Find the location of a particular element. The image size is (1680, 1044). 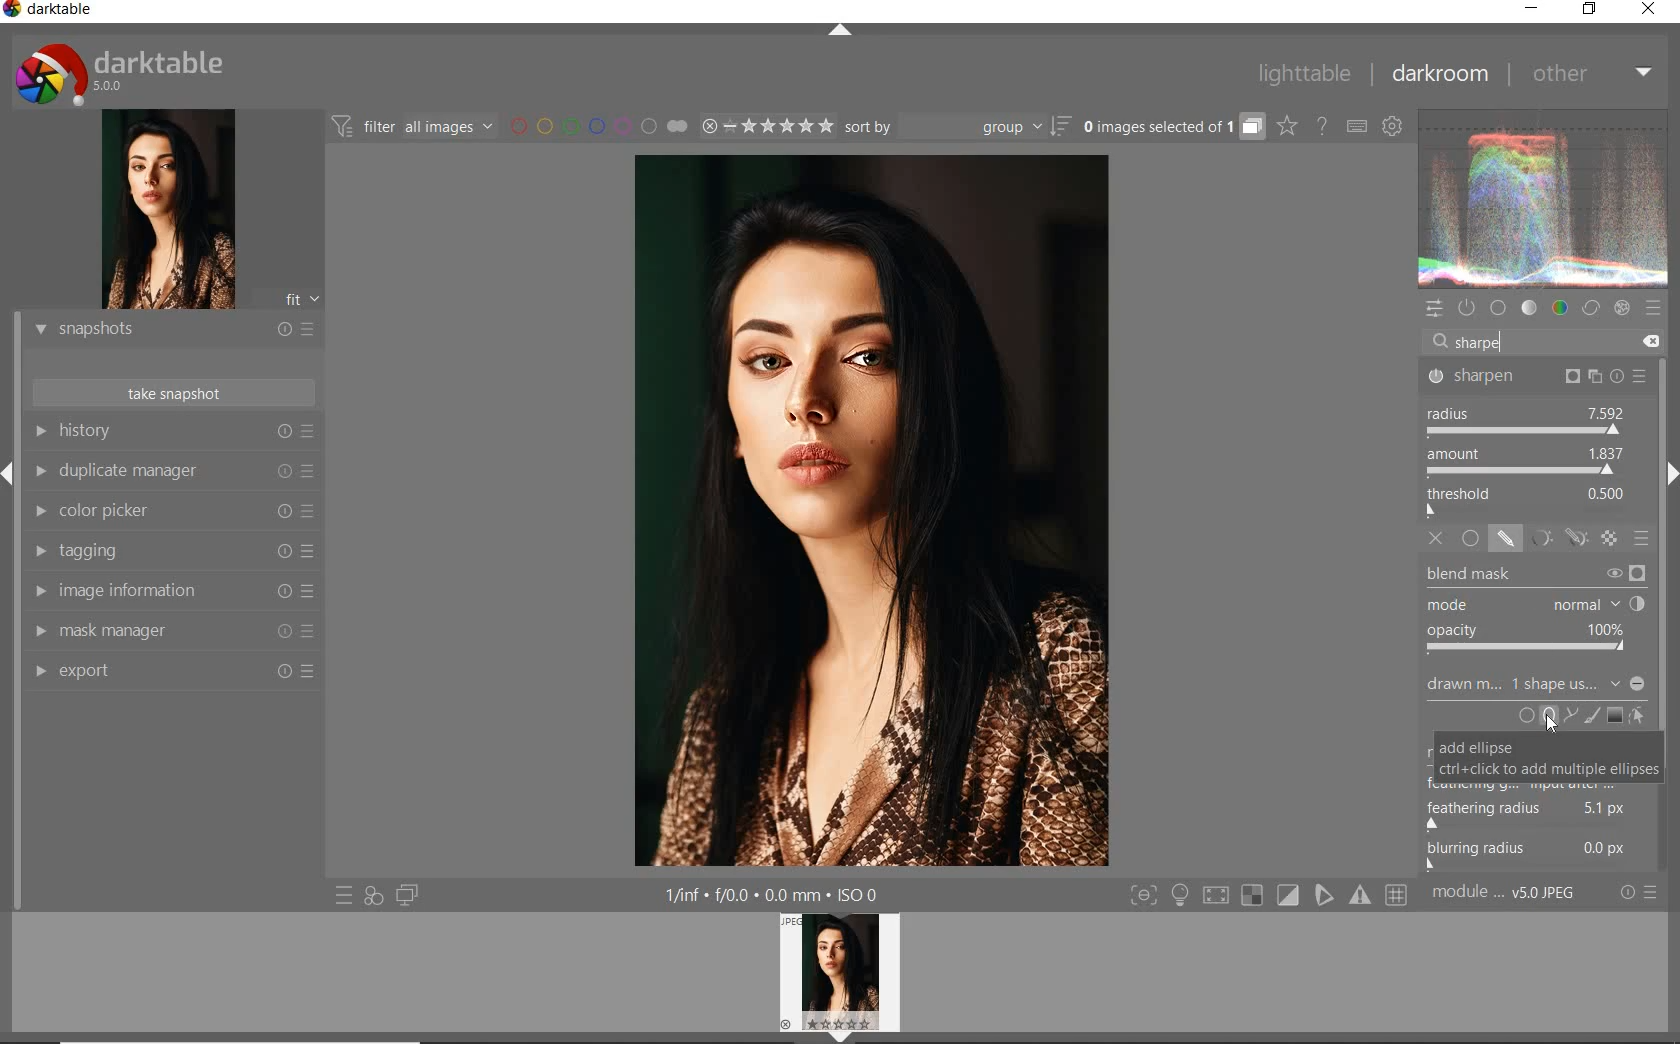

toggle modes is located at coordinates (1144, 896).